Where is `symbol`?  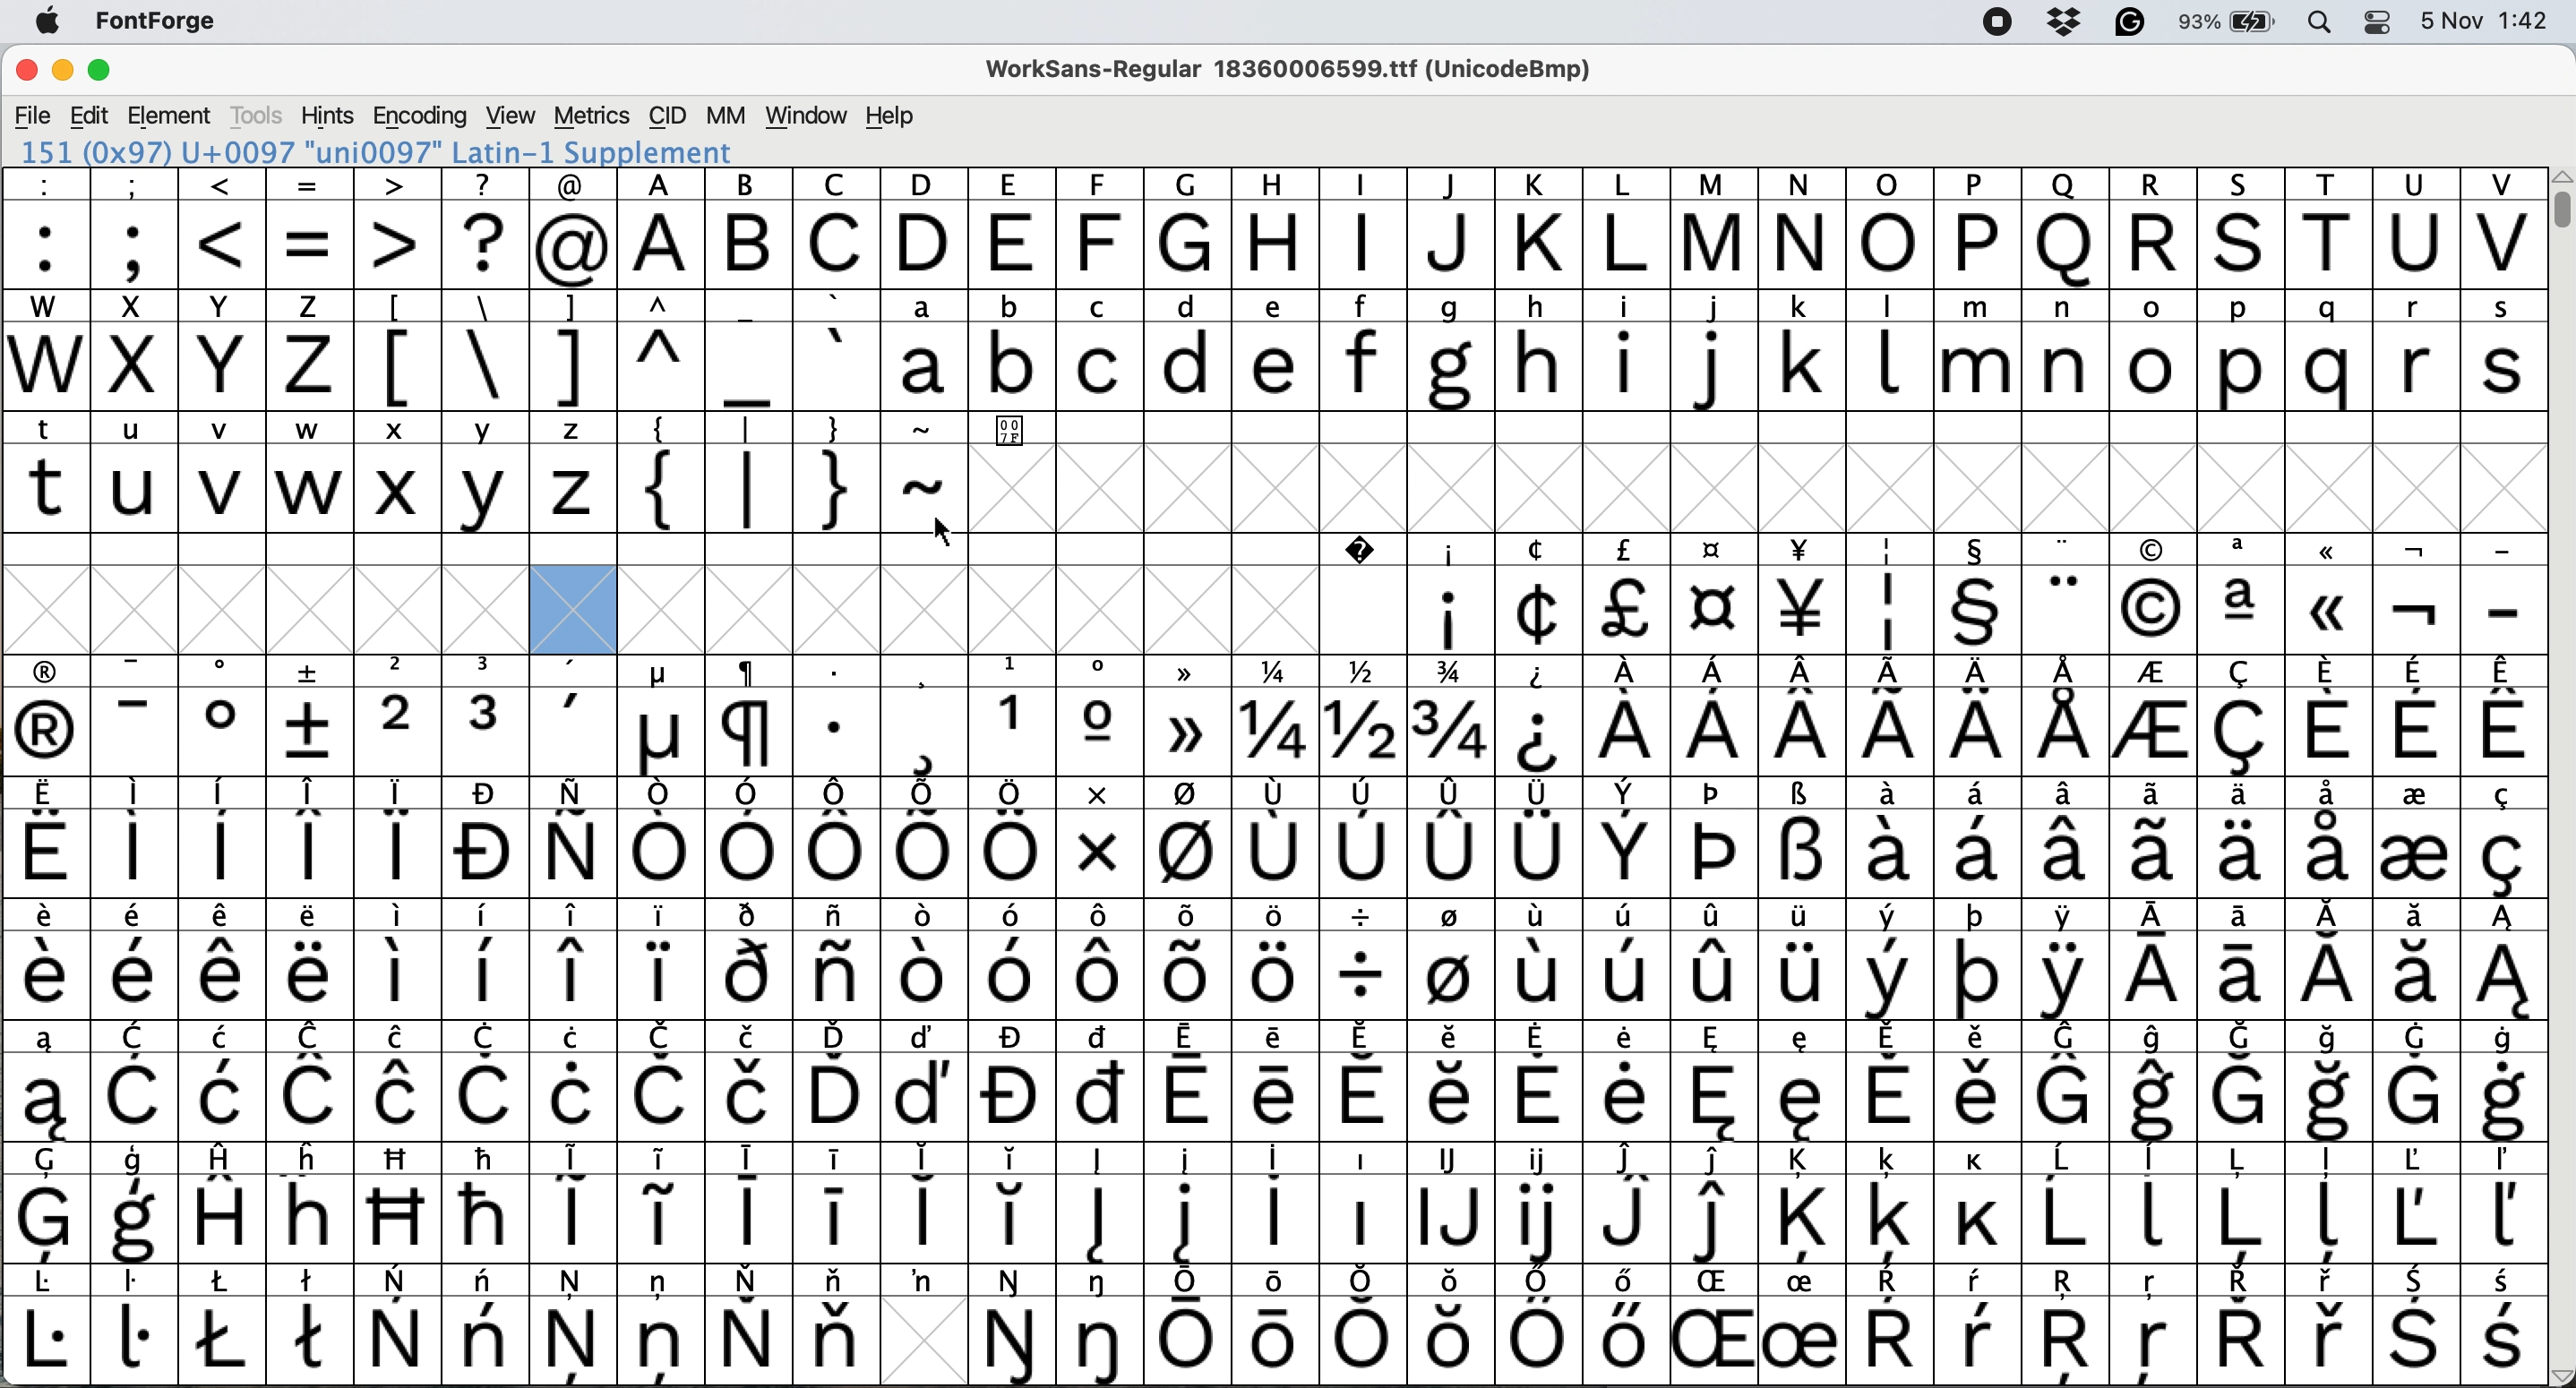 symbol is located at coordinates (1716, 1081).